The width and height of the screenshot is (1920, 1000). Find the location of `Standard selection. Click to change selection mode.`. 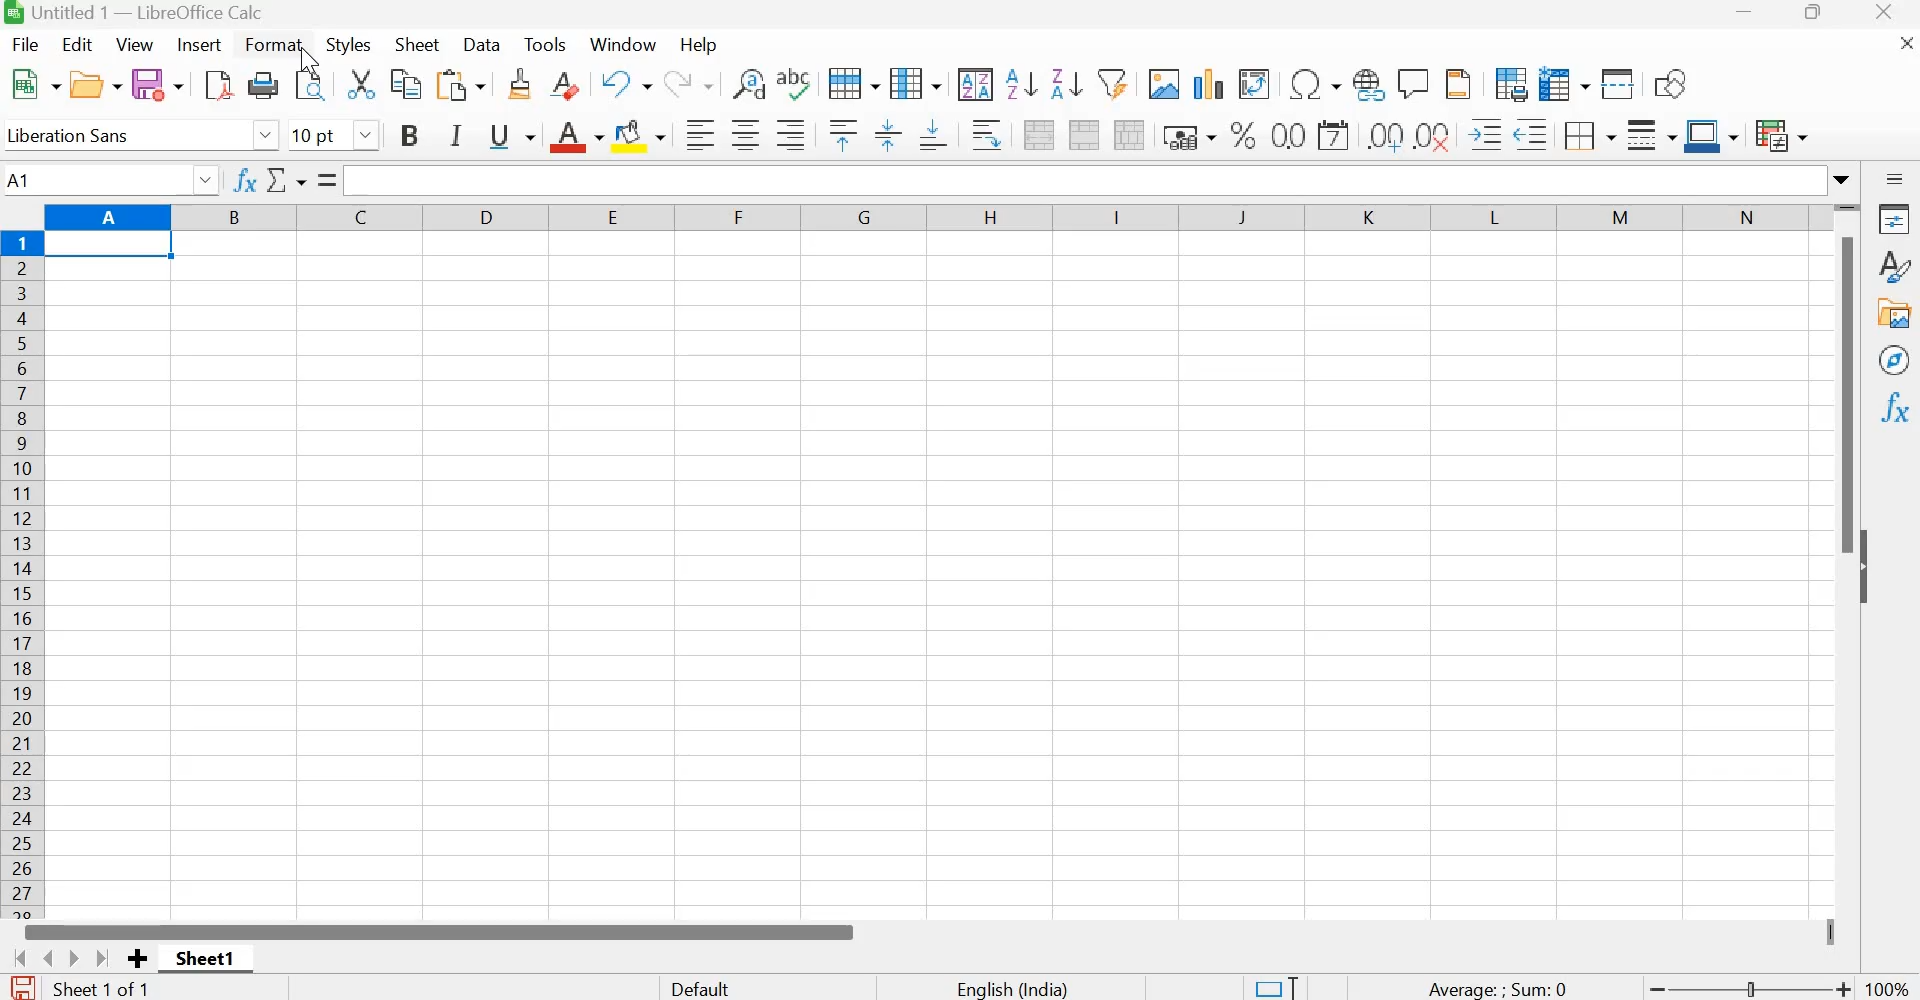

Standard selection. Click to change selection mode. is located at coordinates (1275, 986).